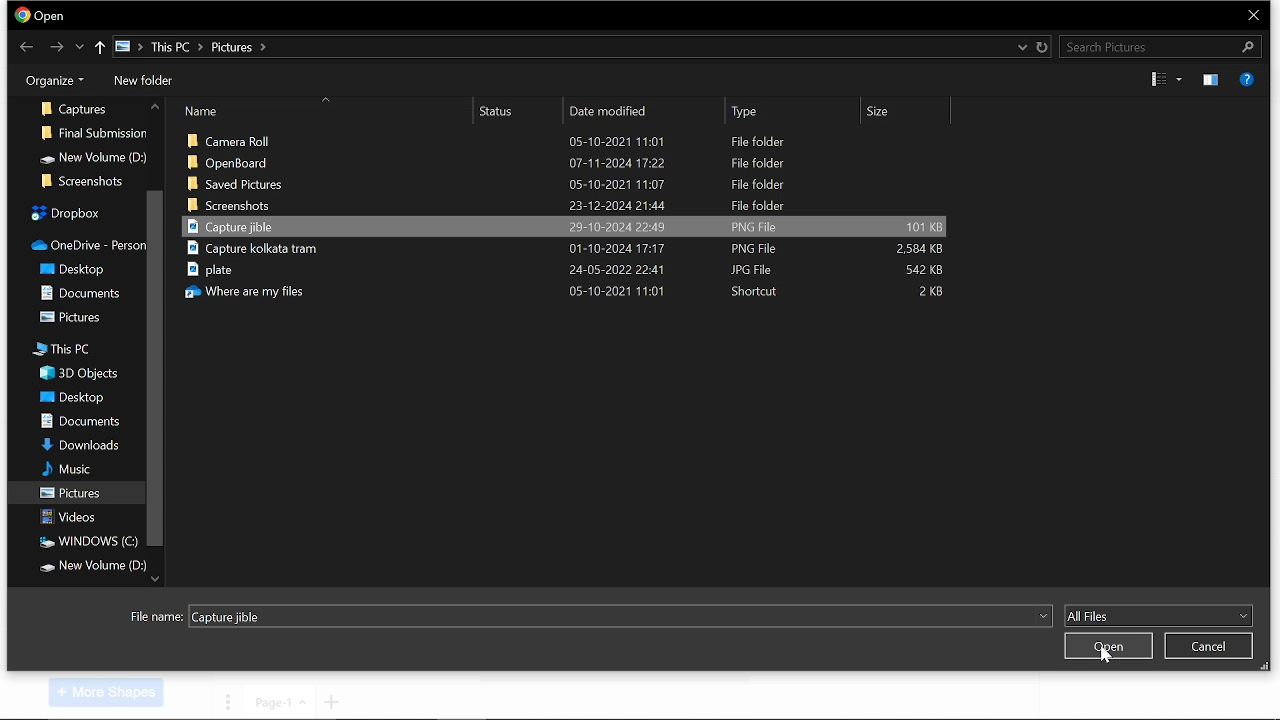 This screenshot has height=720, width=1280. What do you see at coordinates (791, 111) in the screenshot?
I see `type` at bounding box center [791, 111].